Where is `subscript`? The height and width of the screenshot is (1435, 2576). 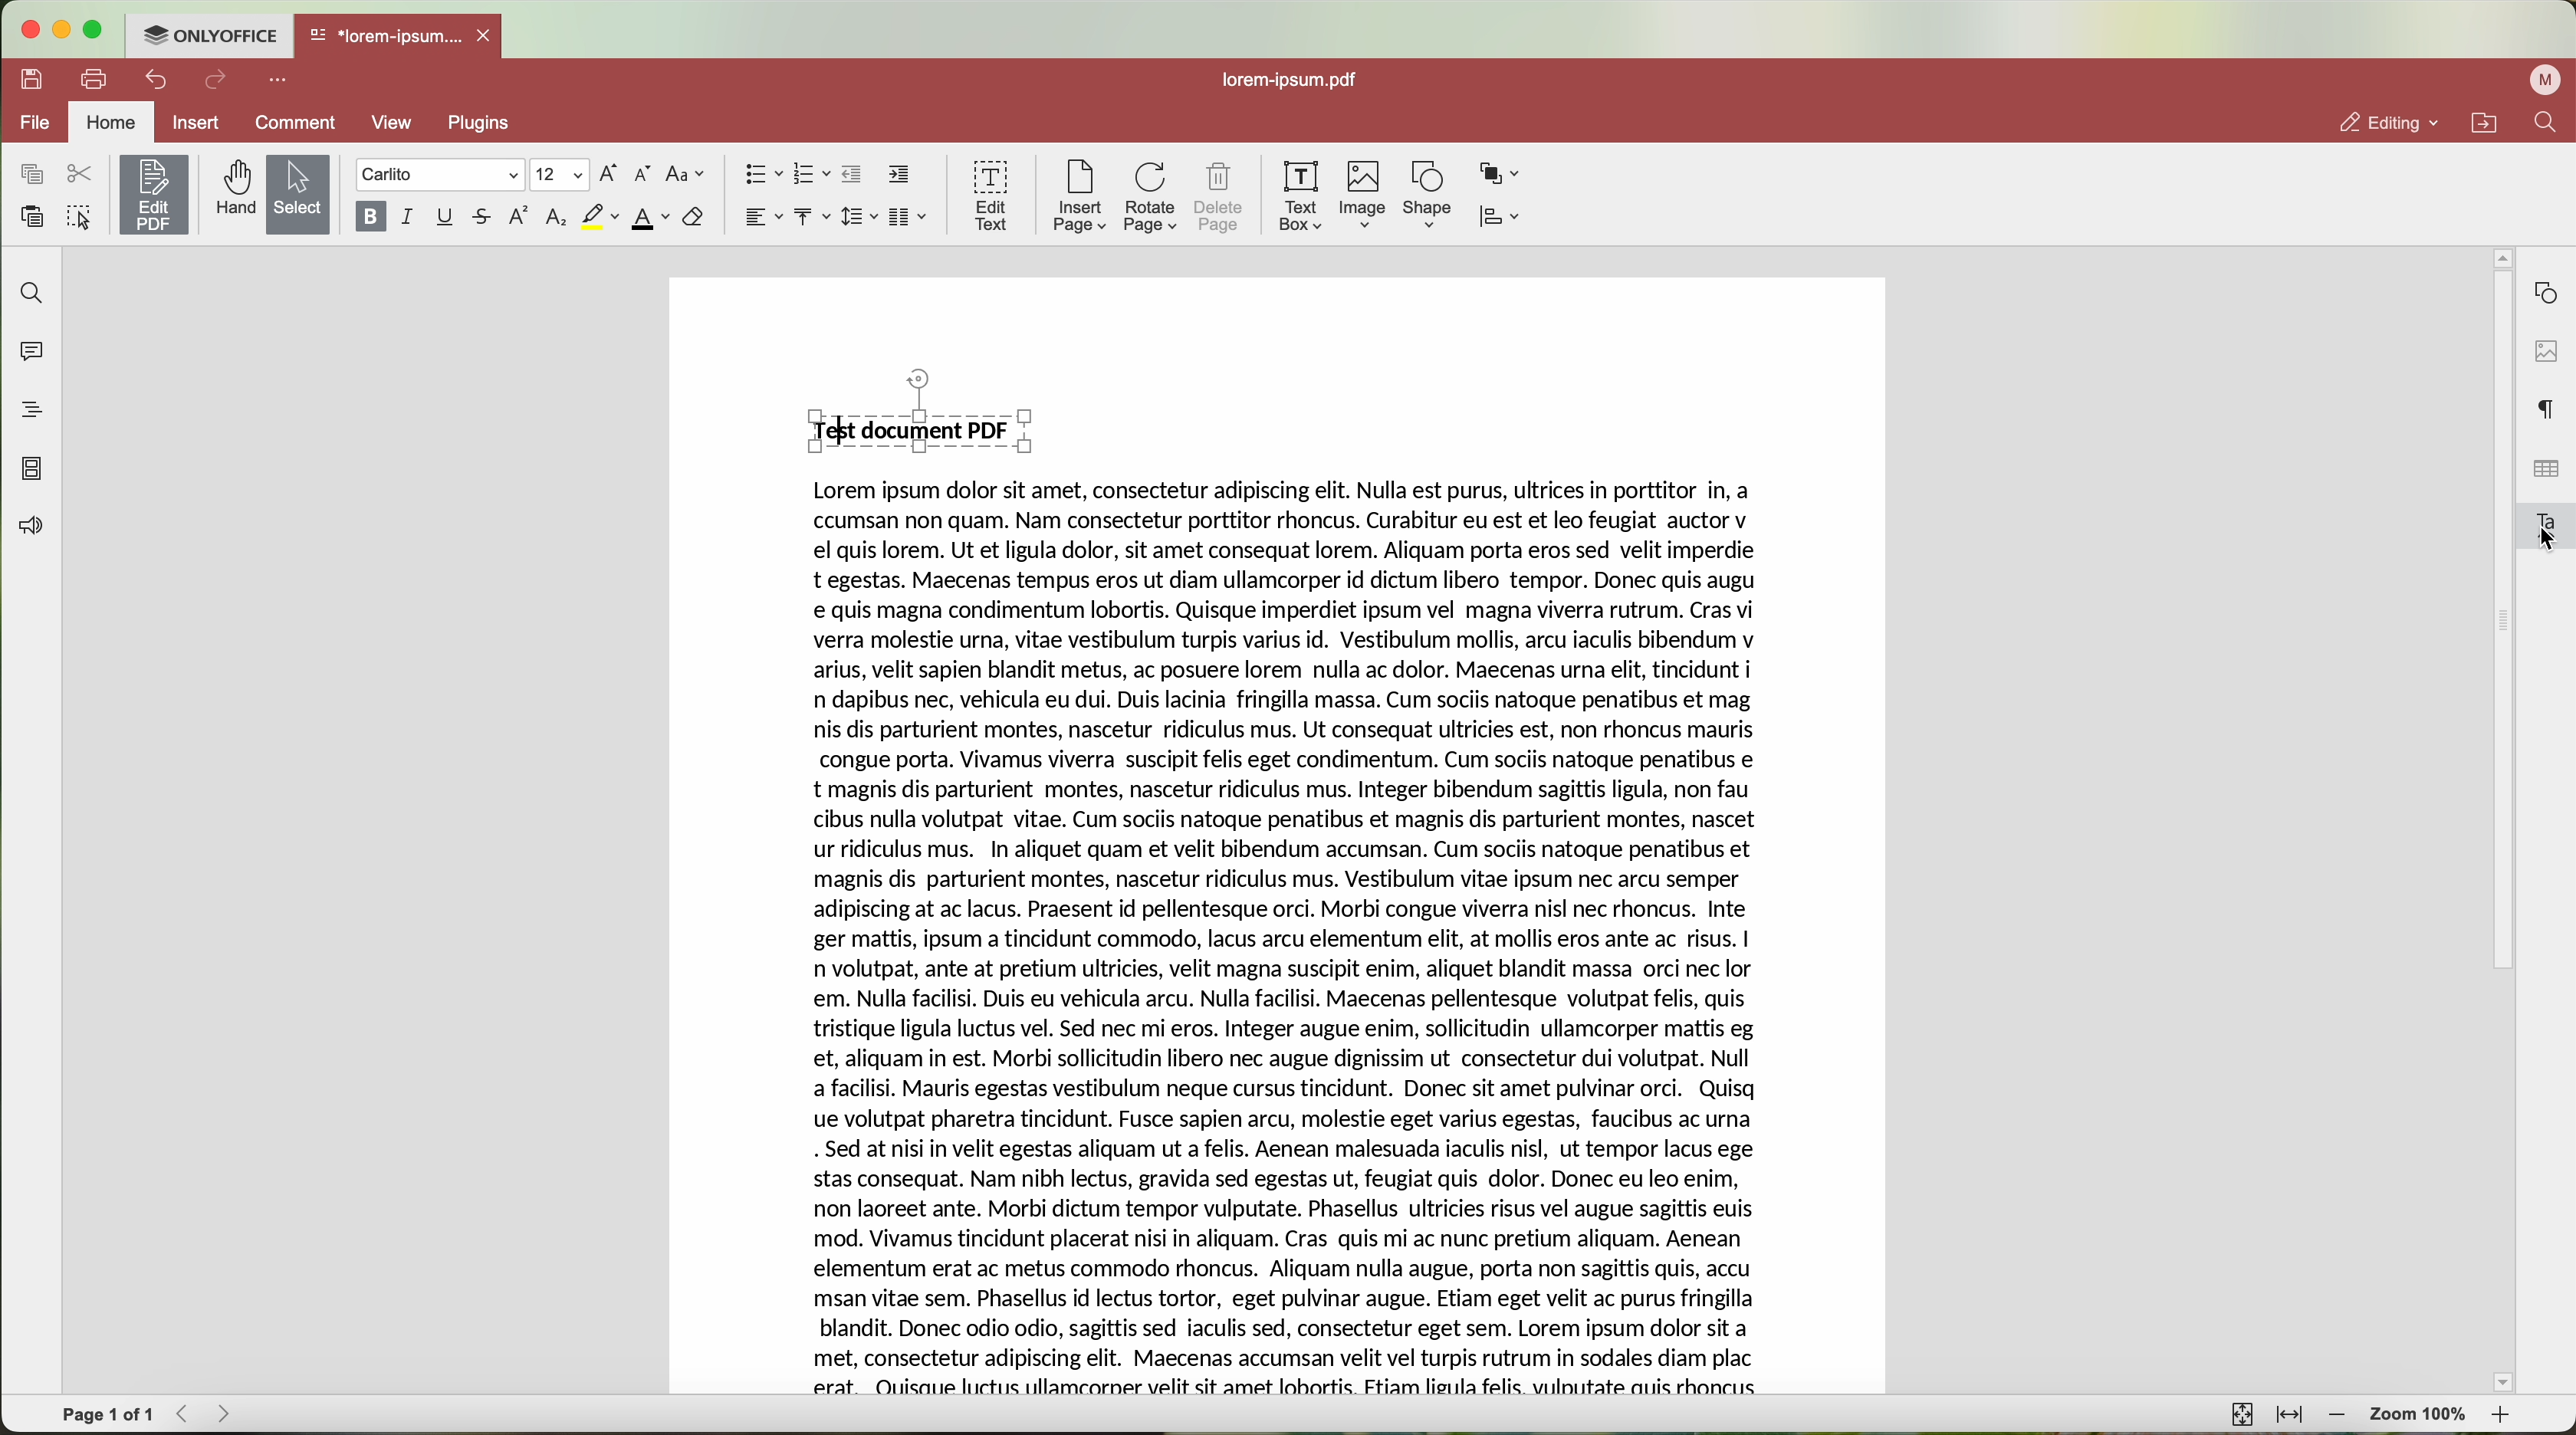
subscript is located at coordinates (556, 219).